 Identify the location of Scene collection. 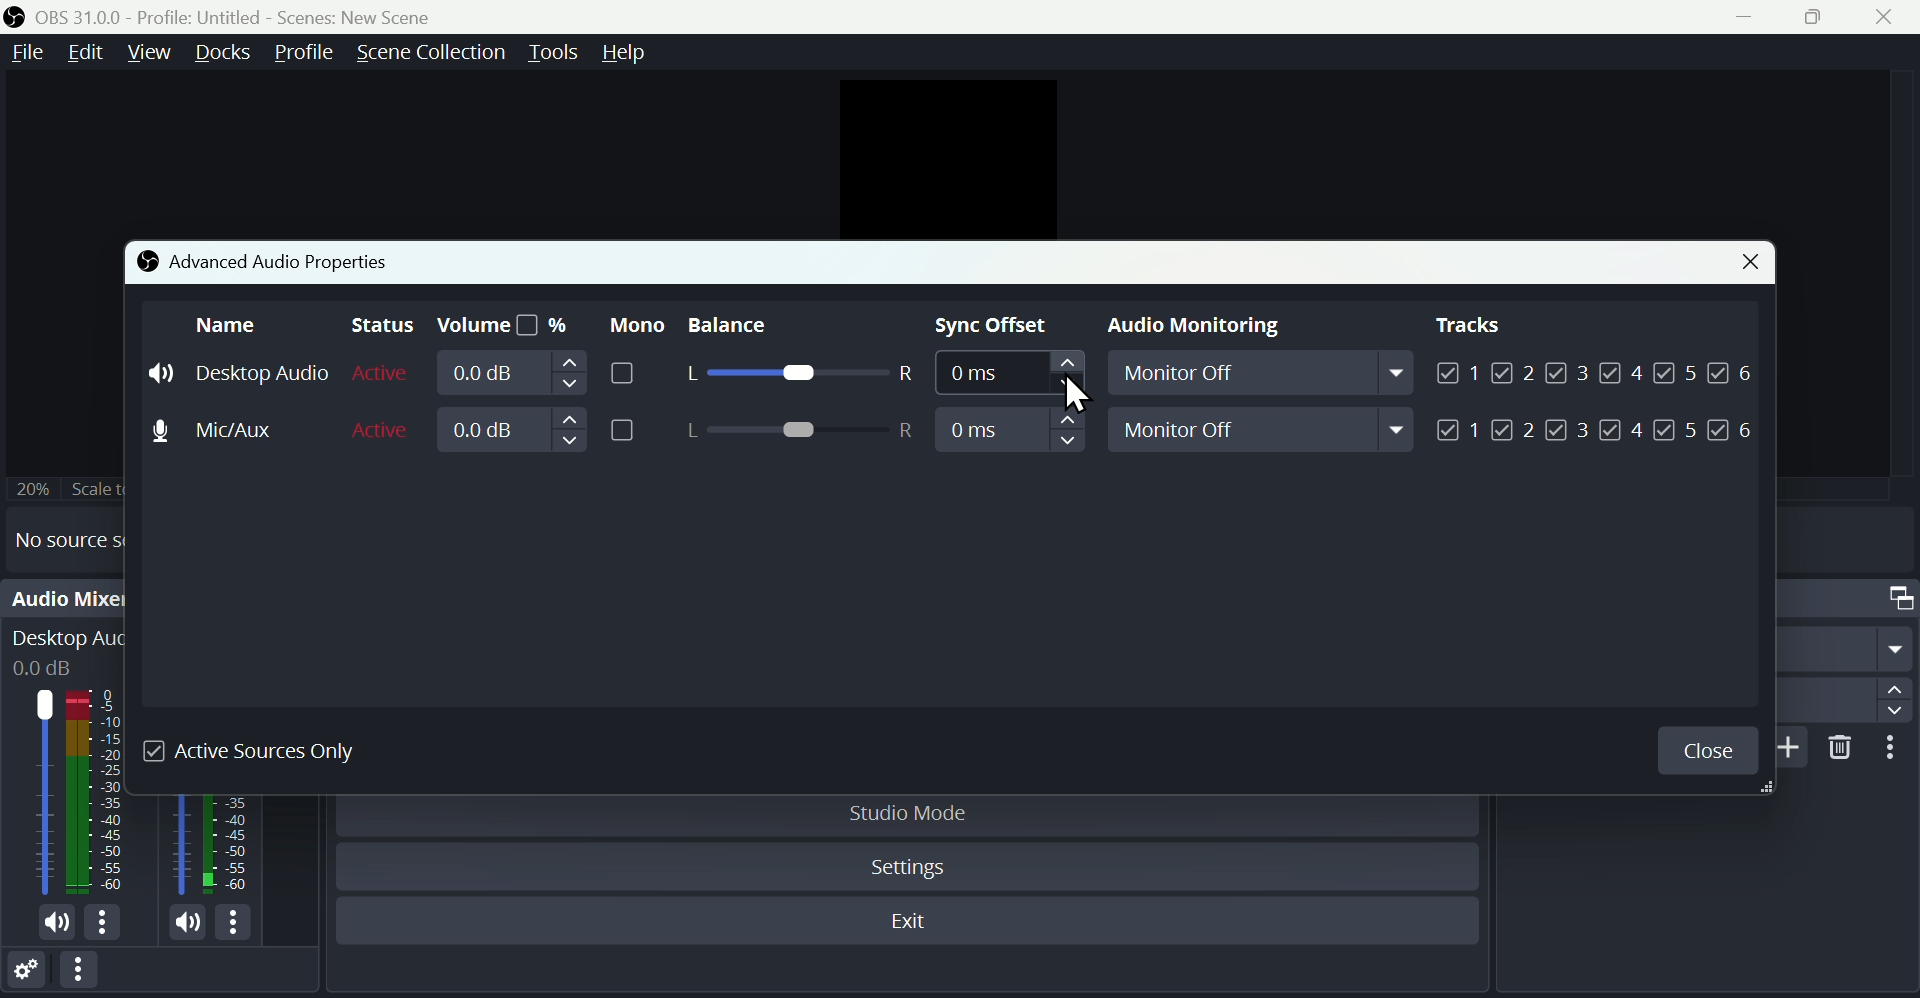
(429, 52).